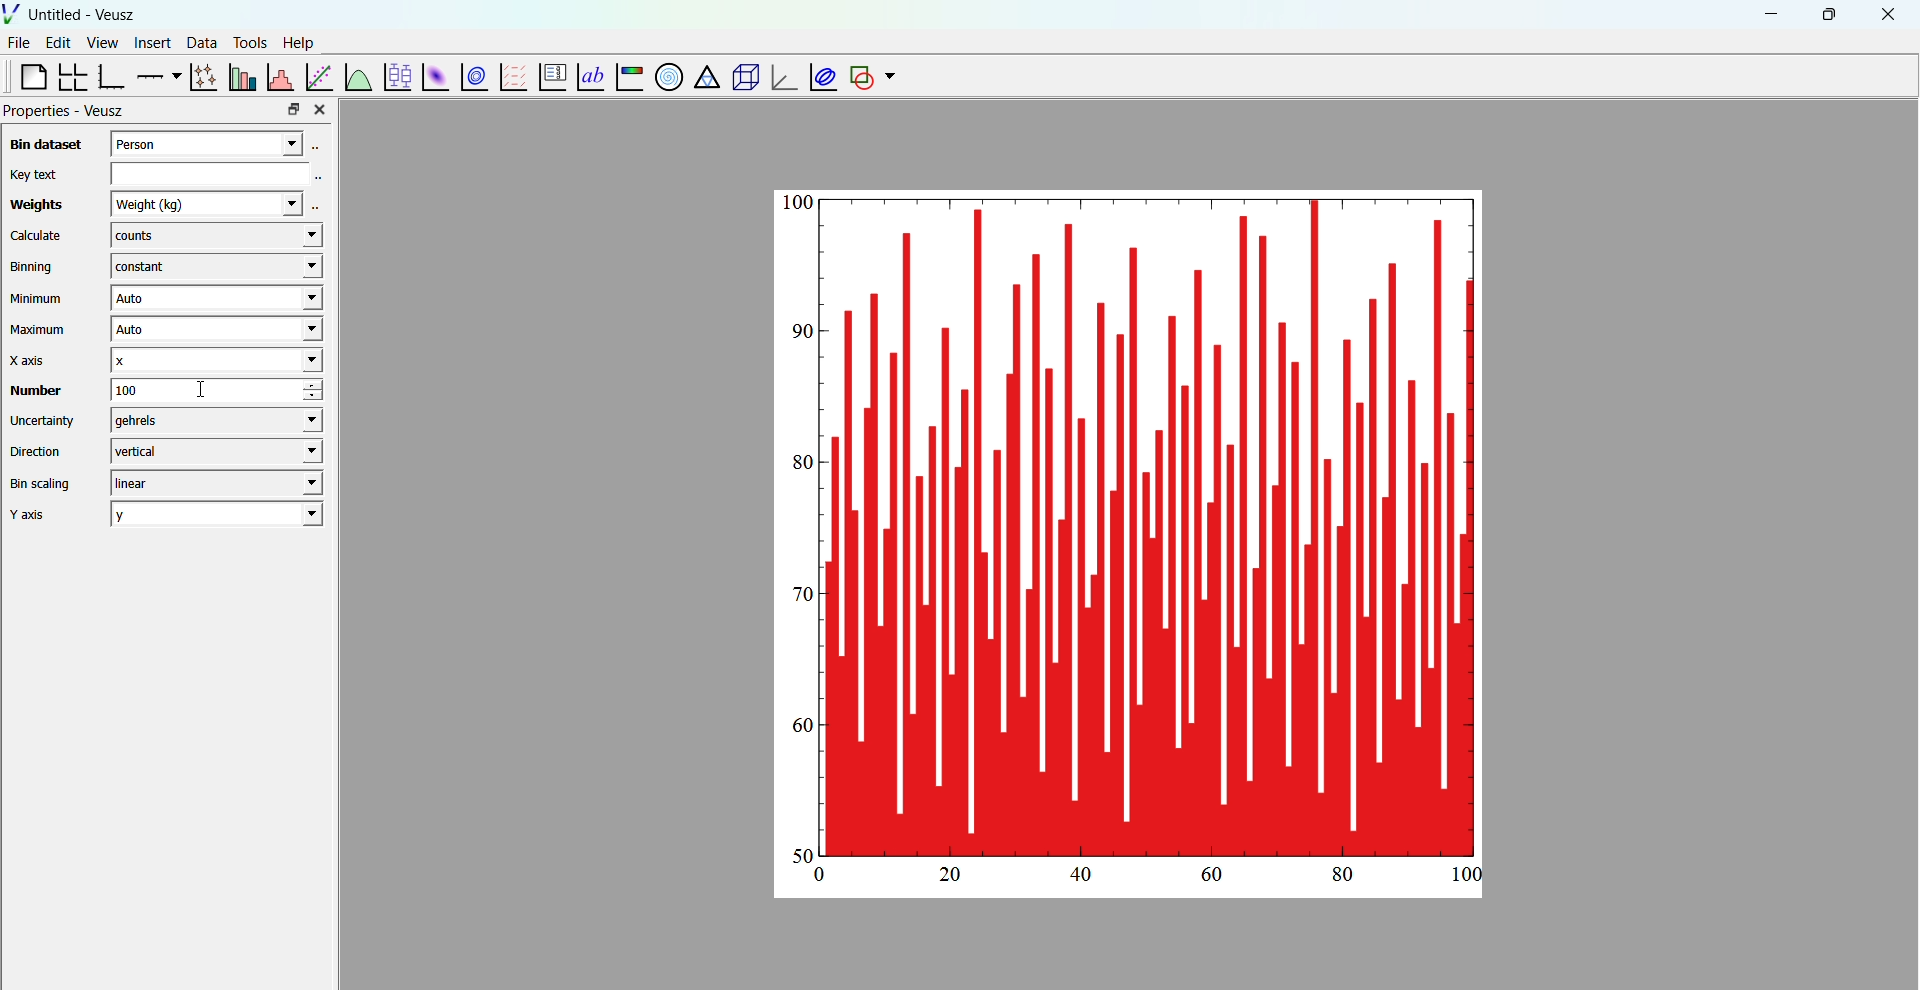 The height and width of the screenshot is (990, 1920). What do you see at coordinates (322, 109) in the screenshot?
I see `close property bar` at bounding box center [322, 109].